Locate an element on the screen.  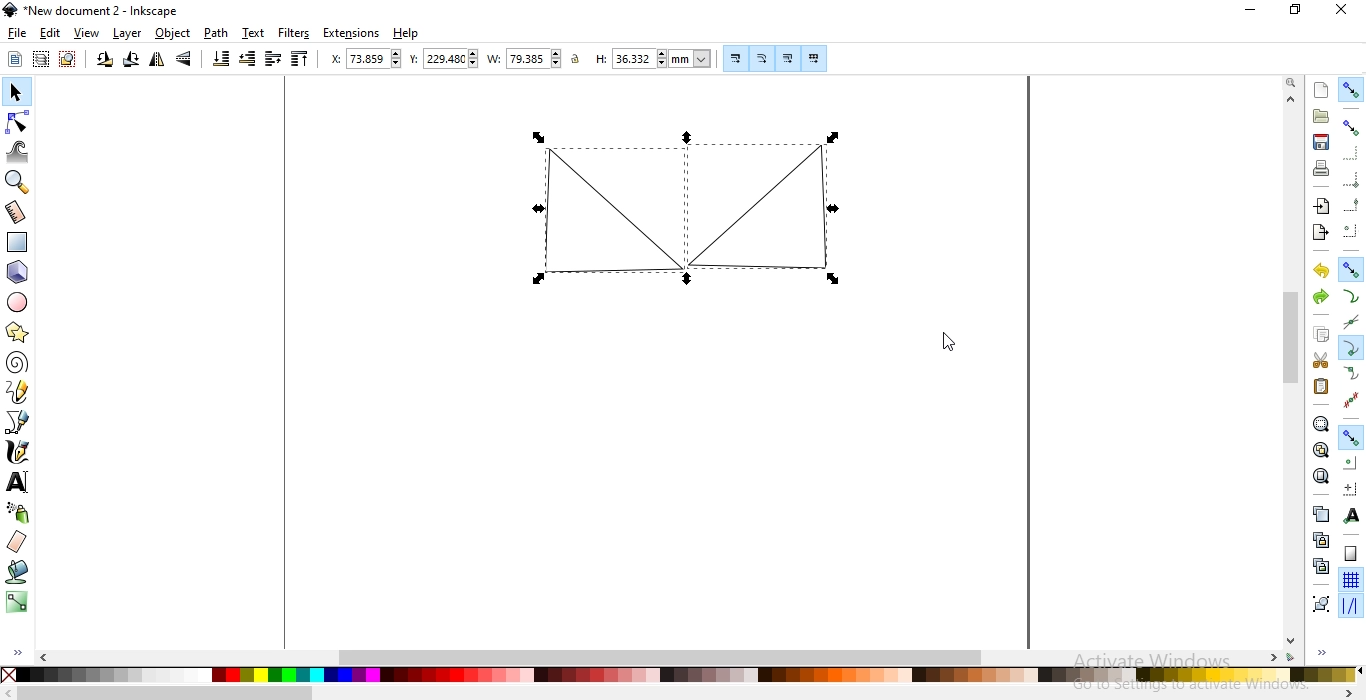
paste selection to clipboard is located at coordinates (1322, 386).